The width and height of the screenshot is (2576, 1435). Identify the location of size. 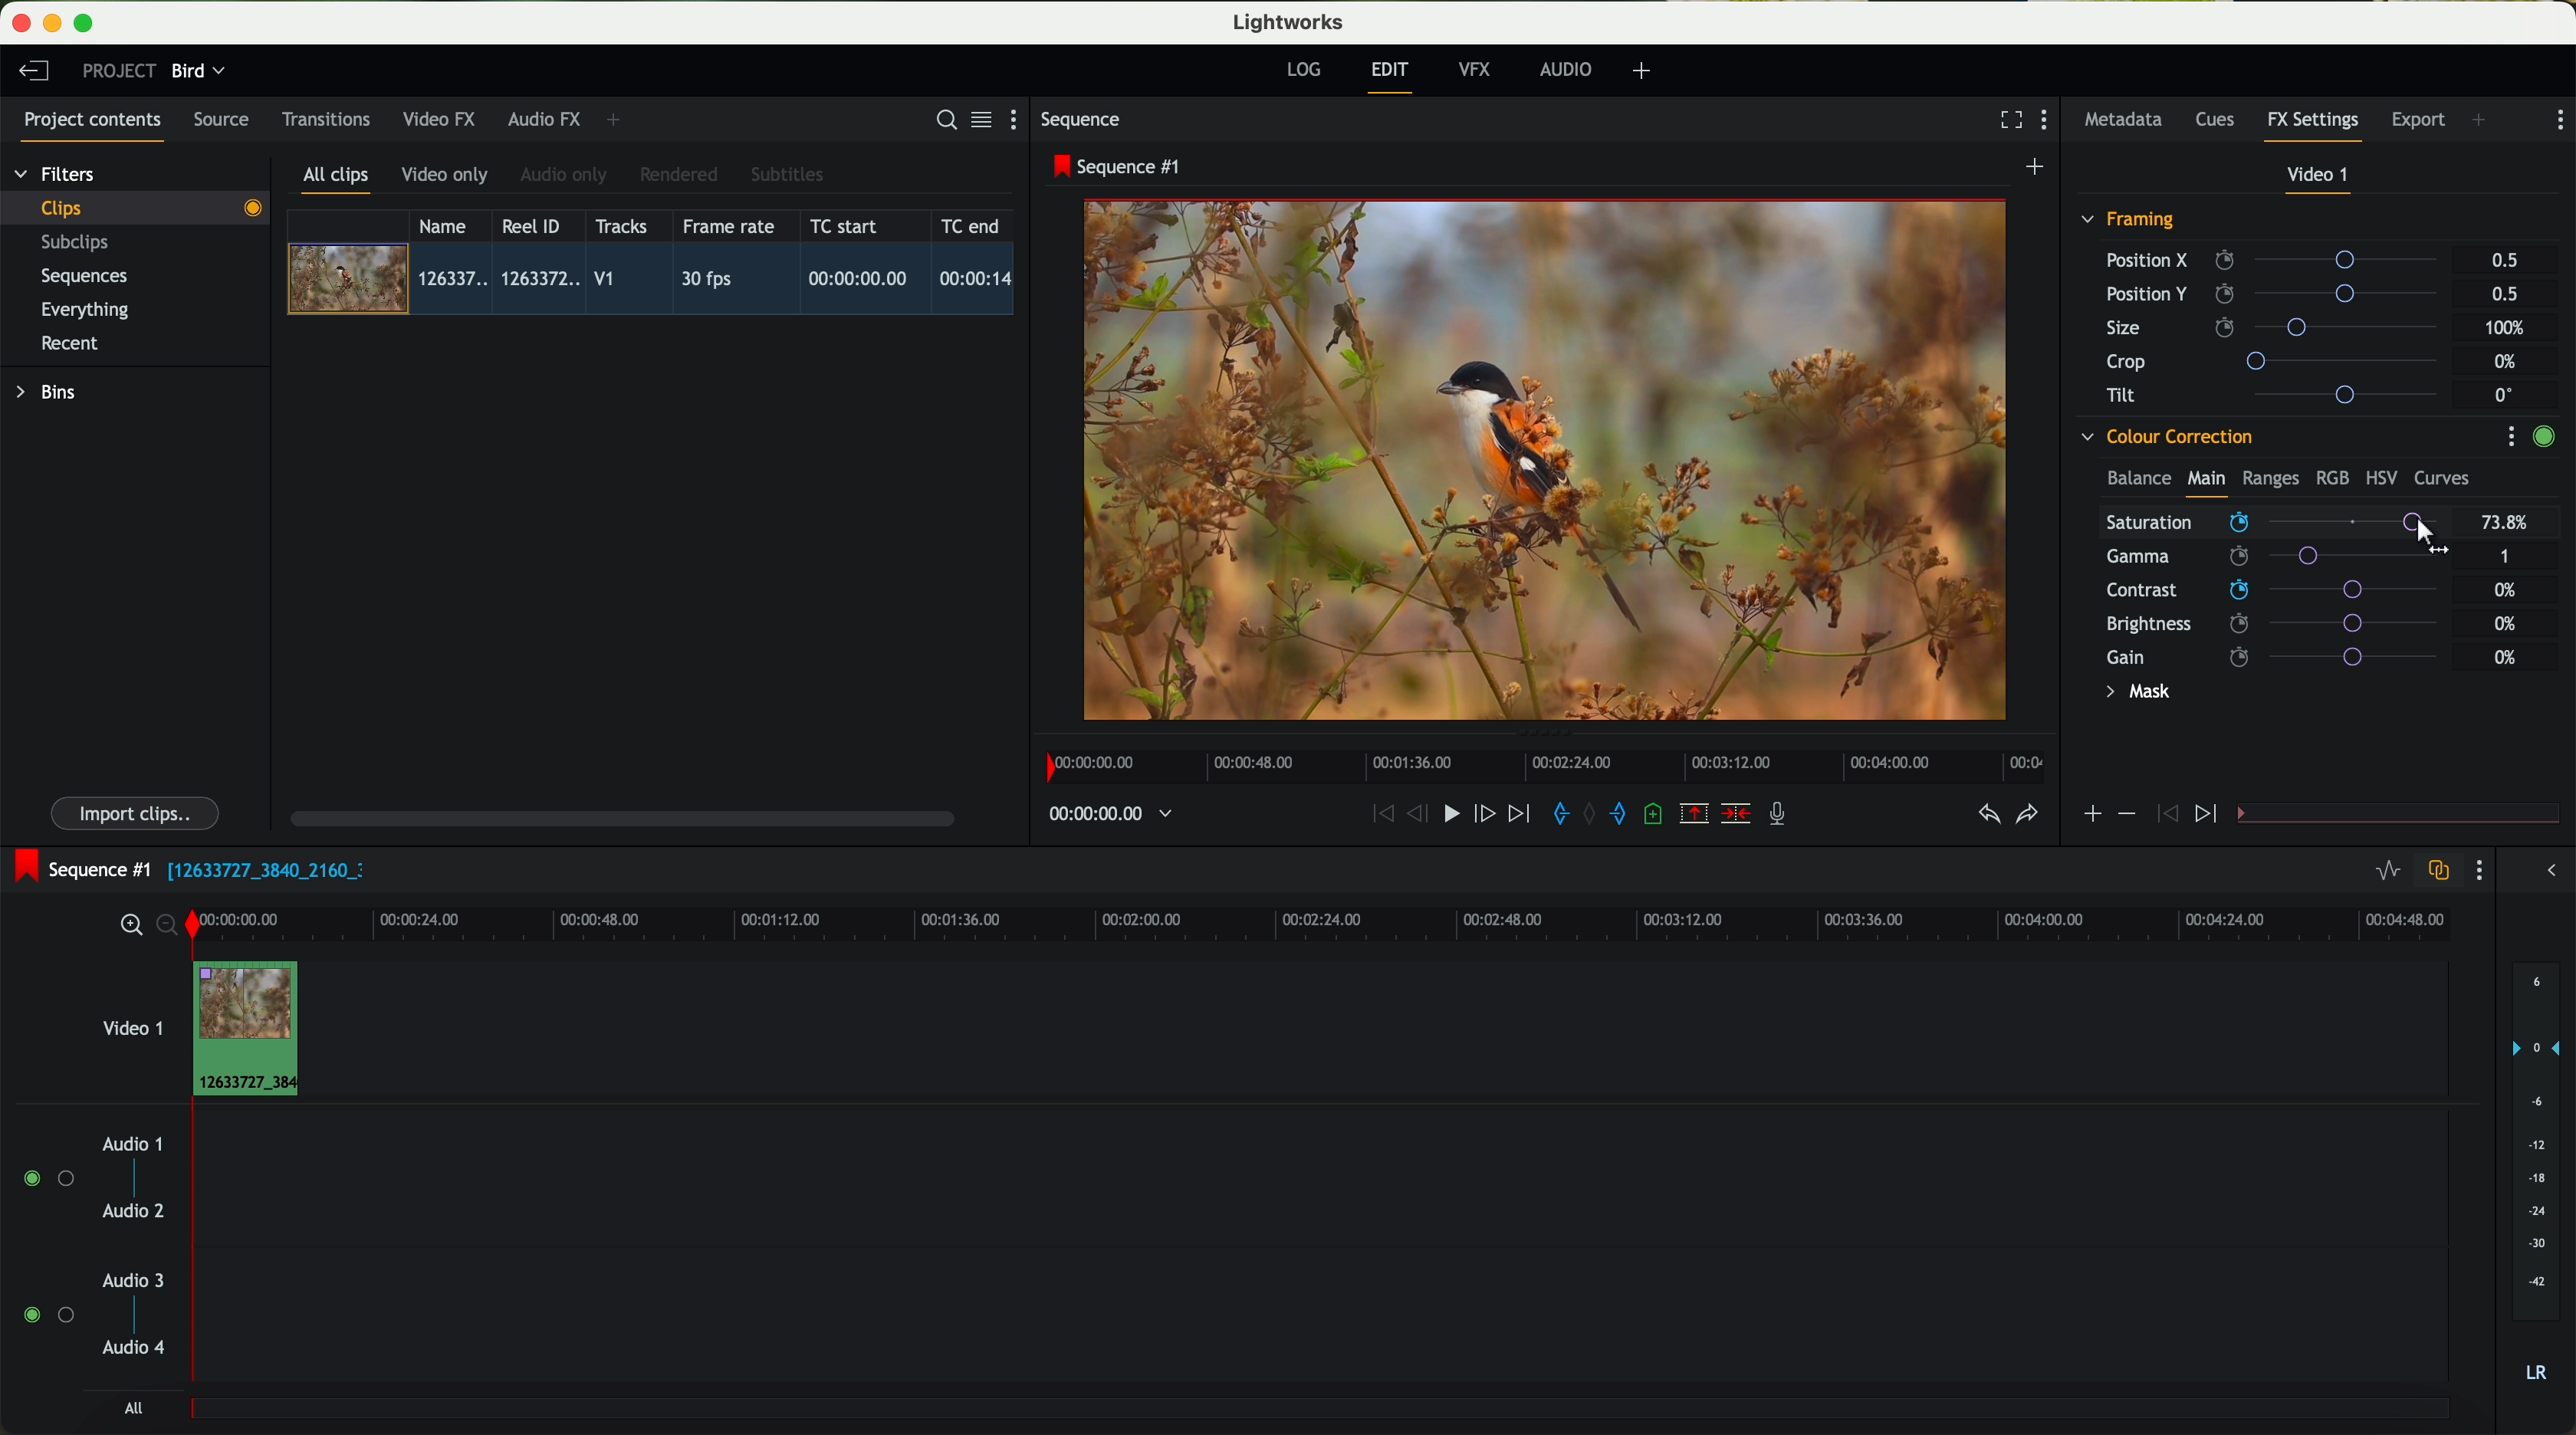
(2277, 328).